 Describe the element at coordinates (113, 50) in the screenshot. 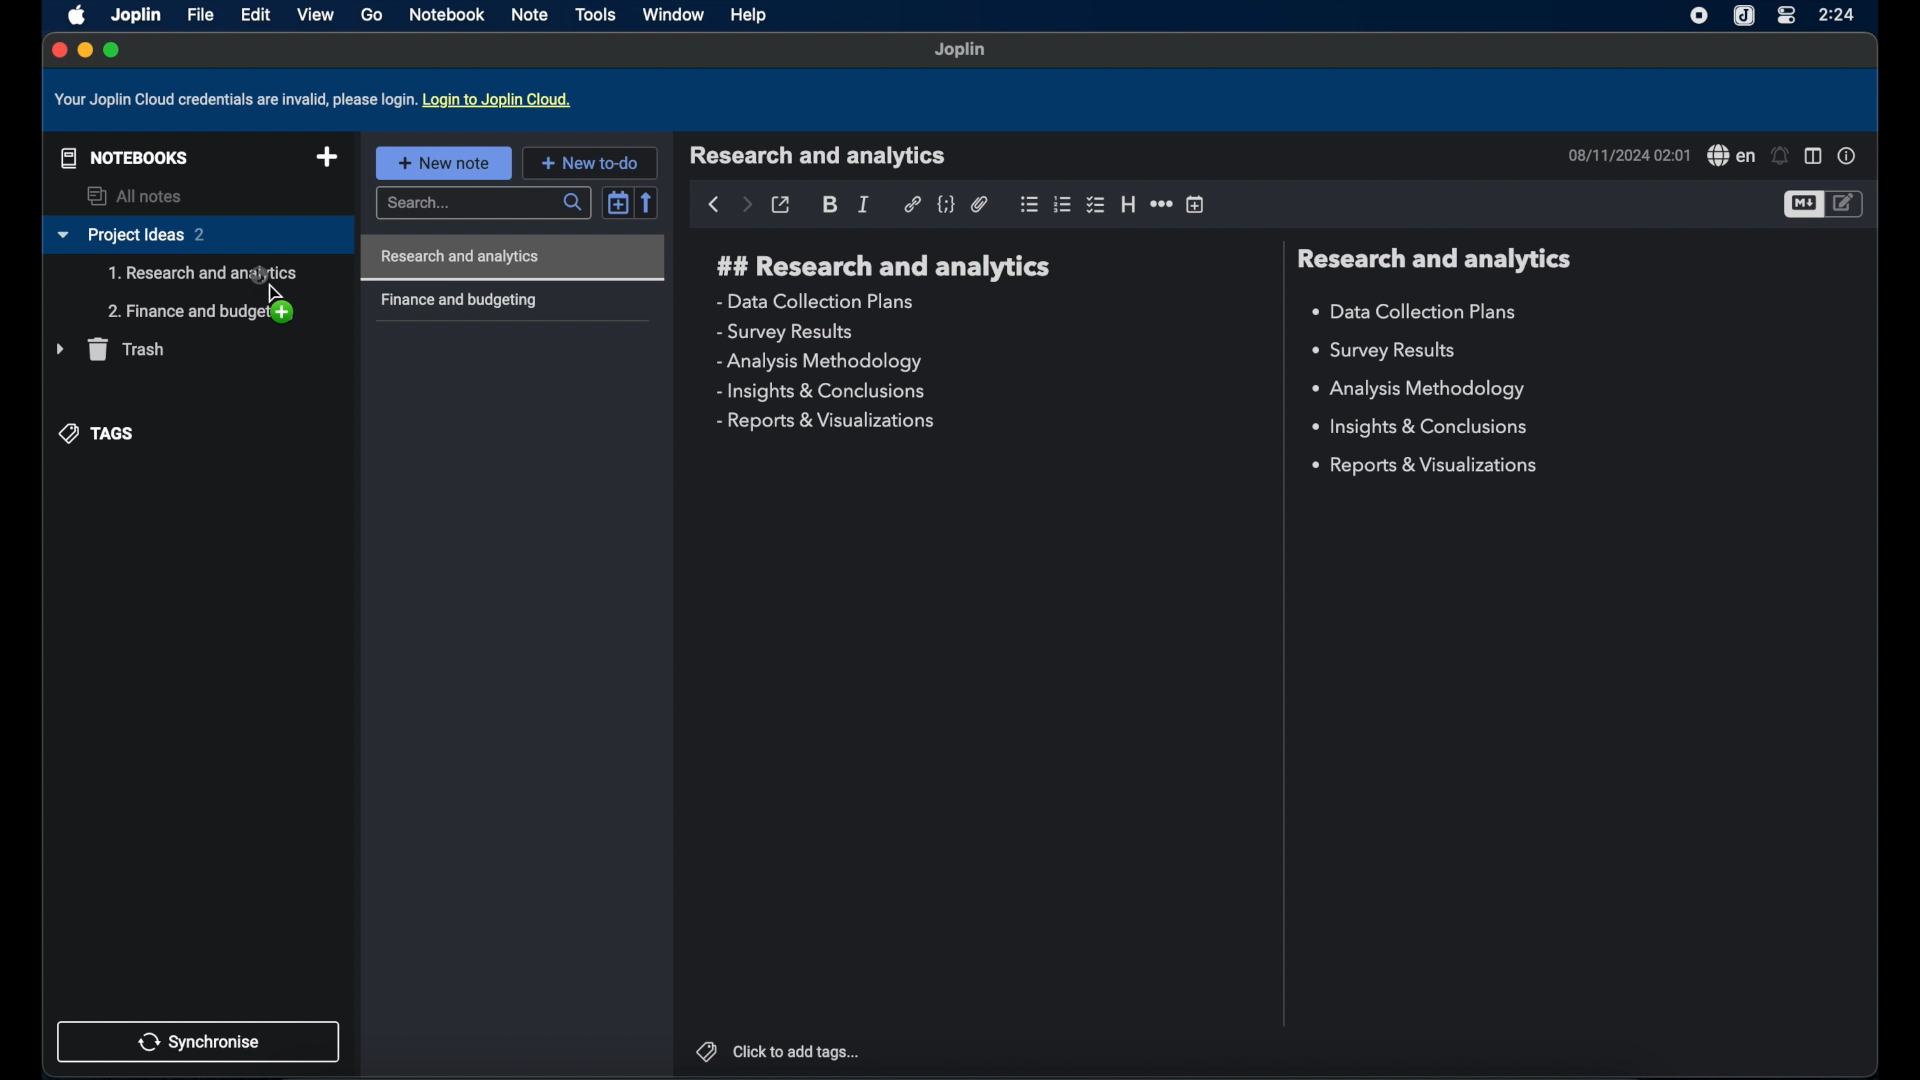

I see `maximize` at that location.